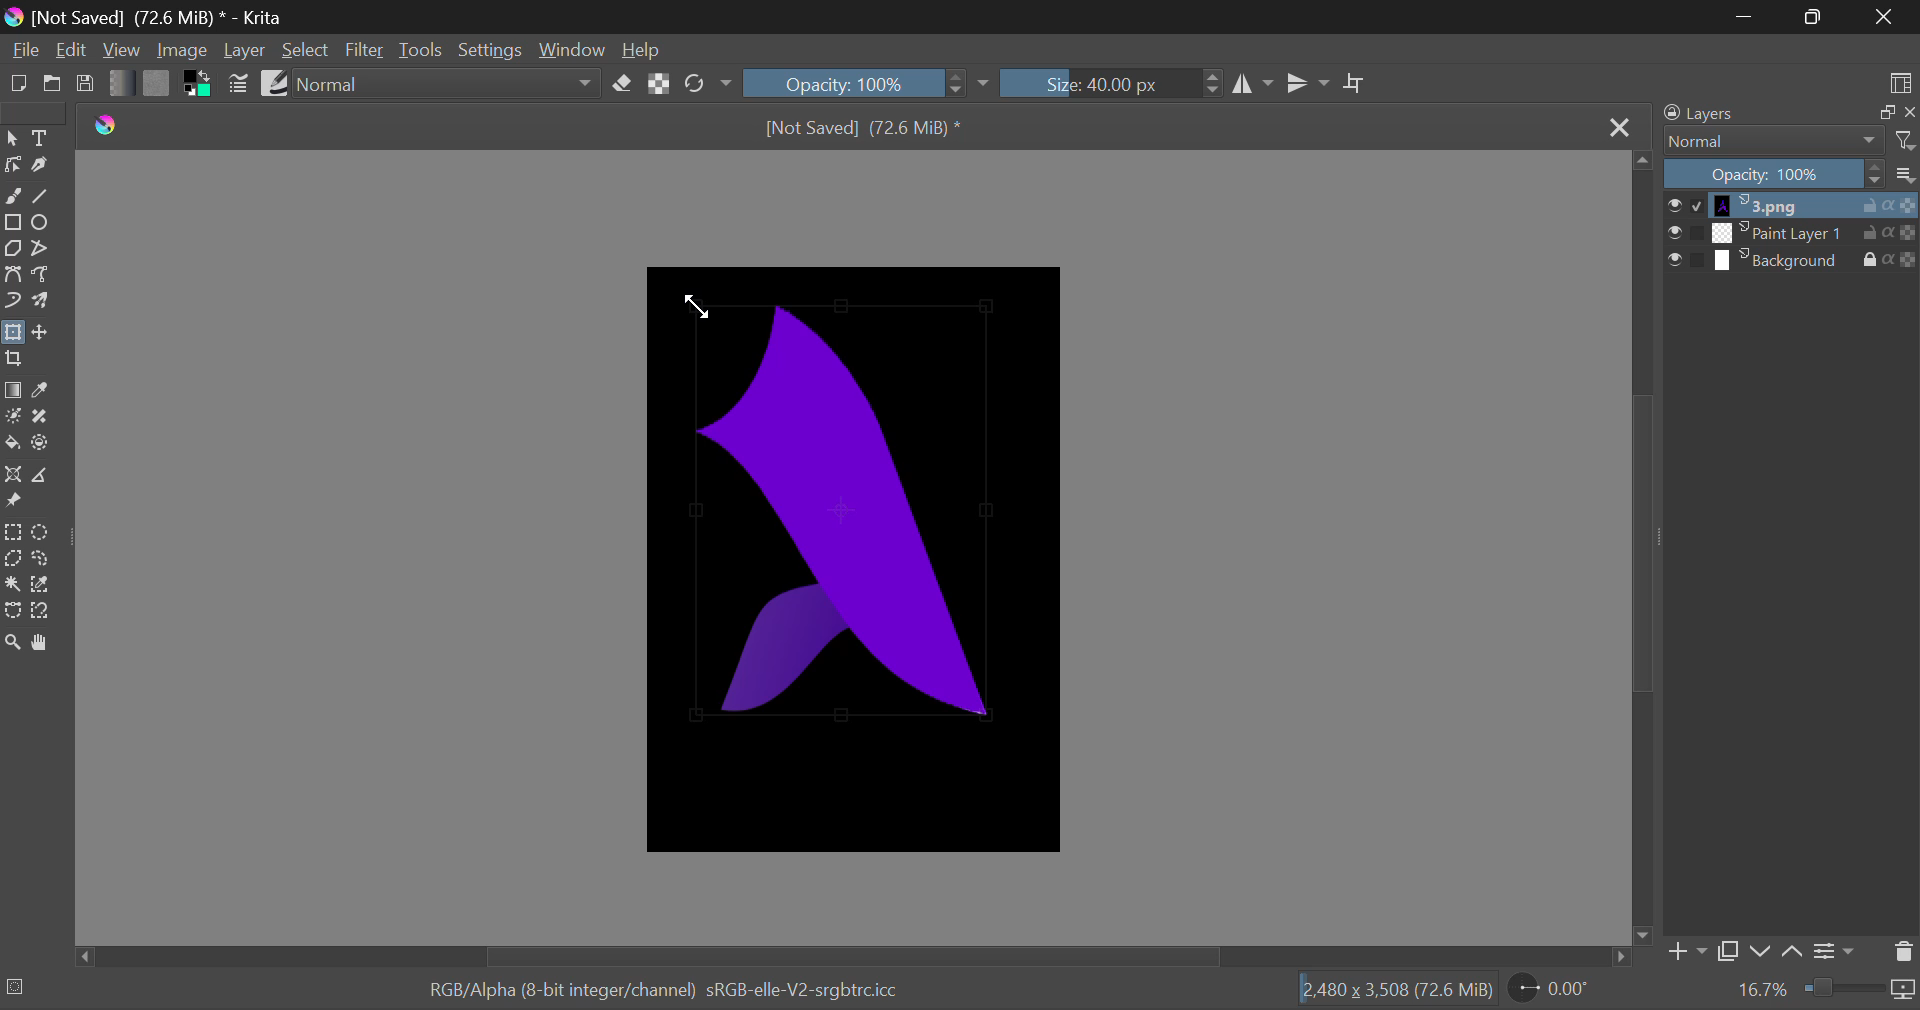 The width and height of the screenshot is (1920, 1010). I want to click on Settings, so click(1835, 952).